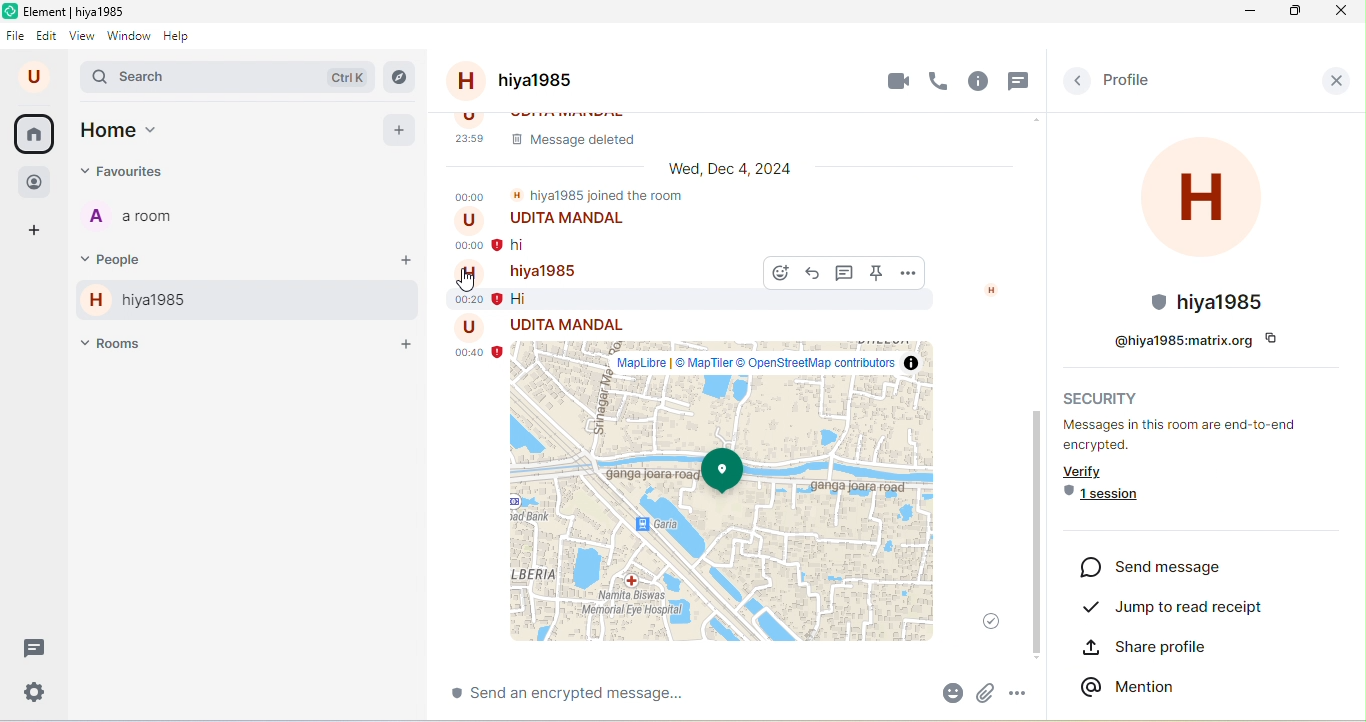 This screenshot has width=1366, height=722. What do you see at coordinates (36, 134) in the screenshot?
I see `home` at bounding box center [36, 134].